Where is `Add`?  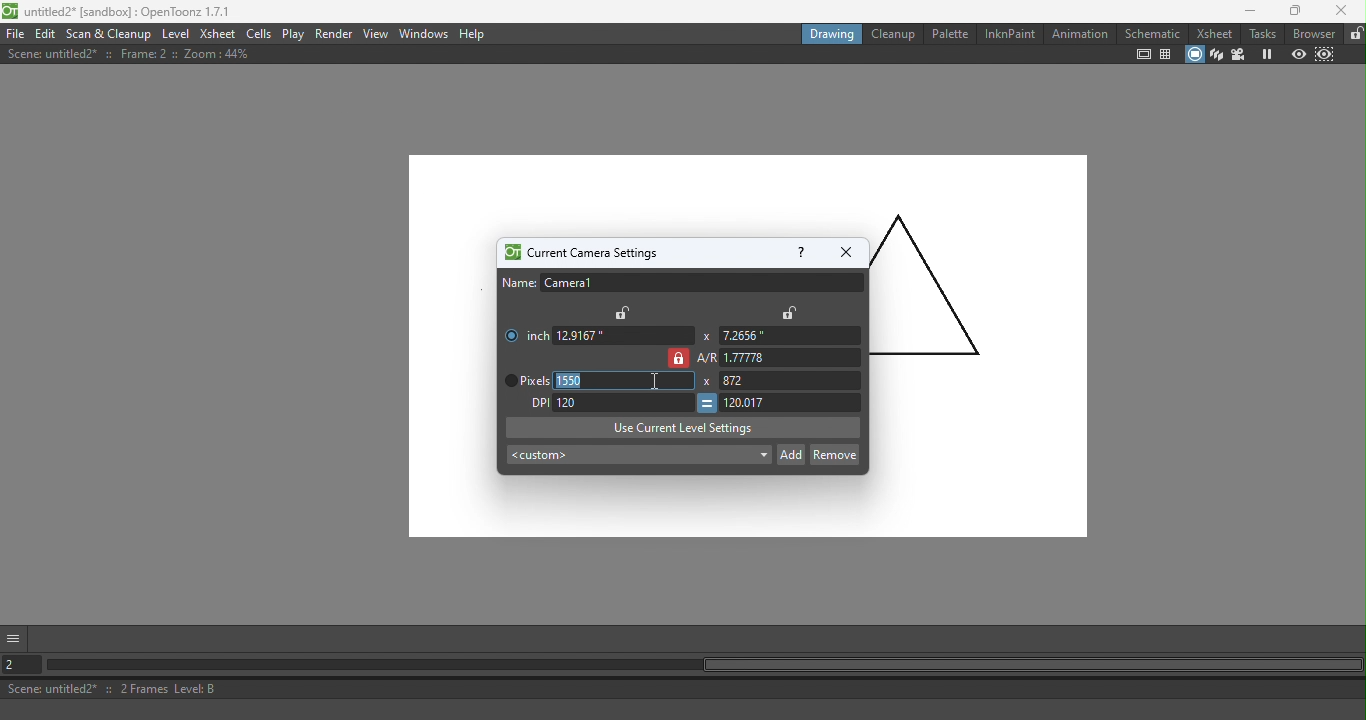 Add is located at coordinates (791, 453).